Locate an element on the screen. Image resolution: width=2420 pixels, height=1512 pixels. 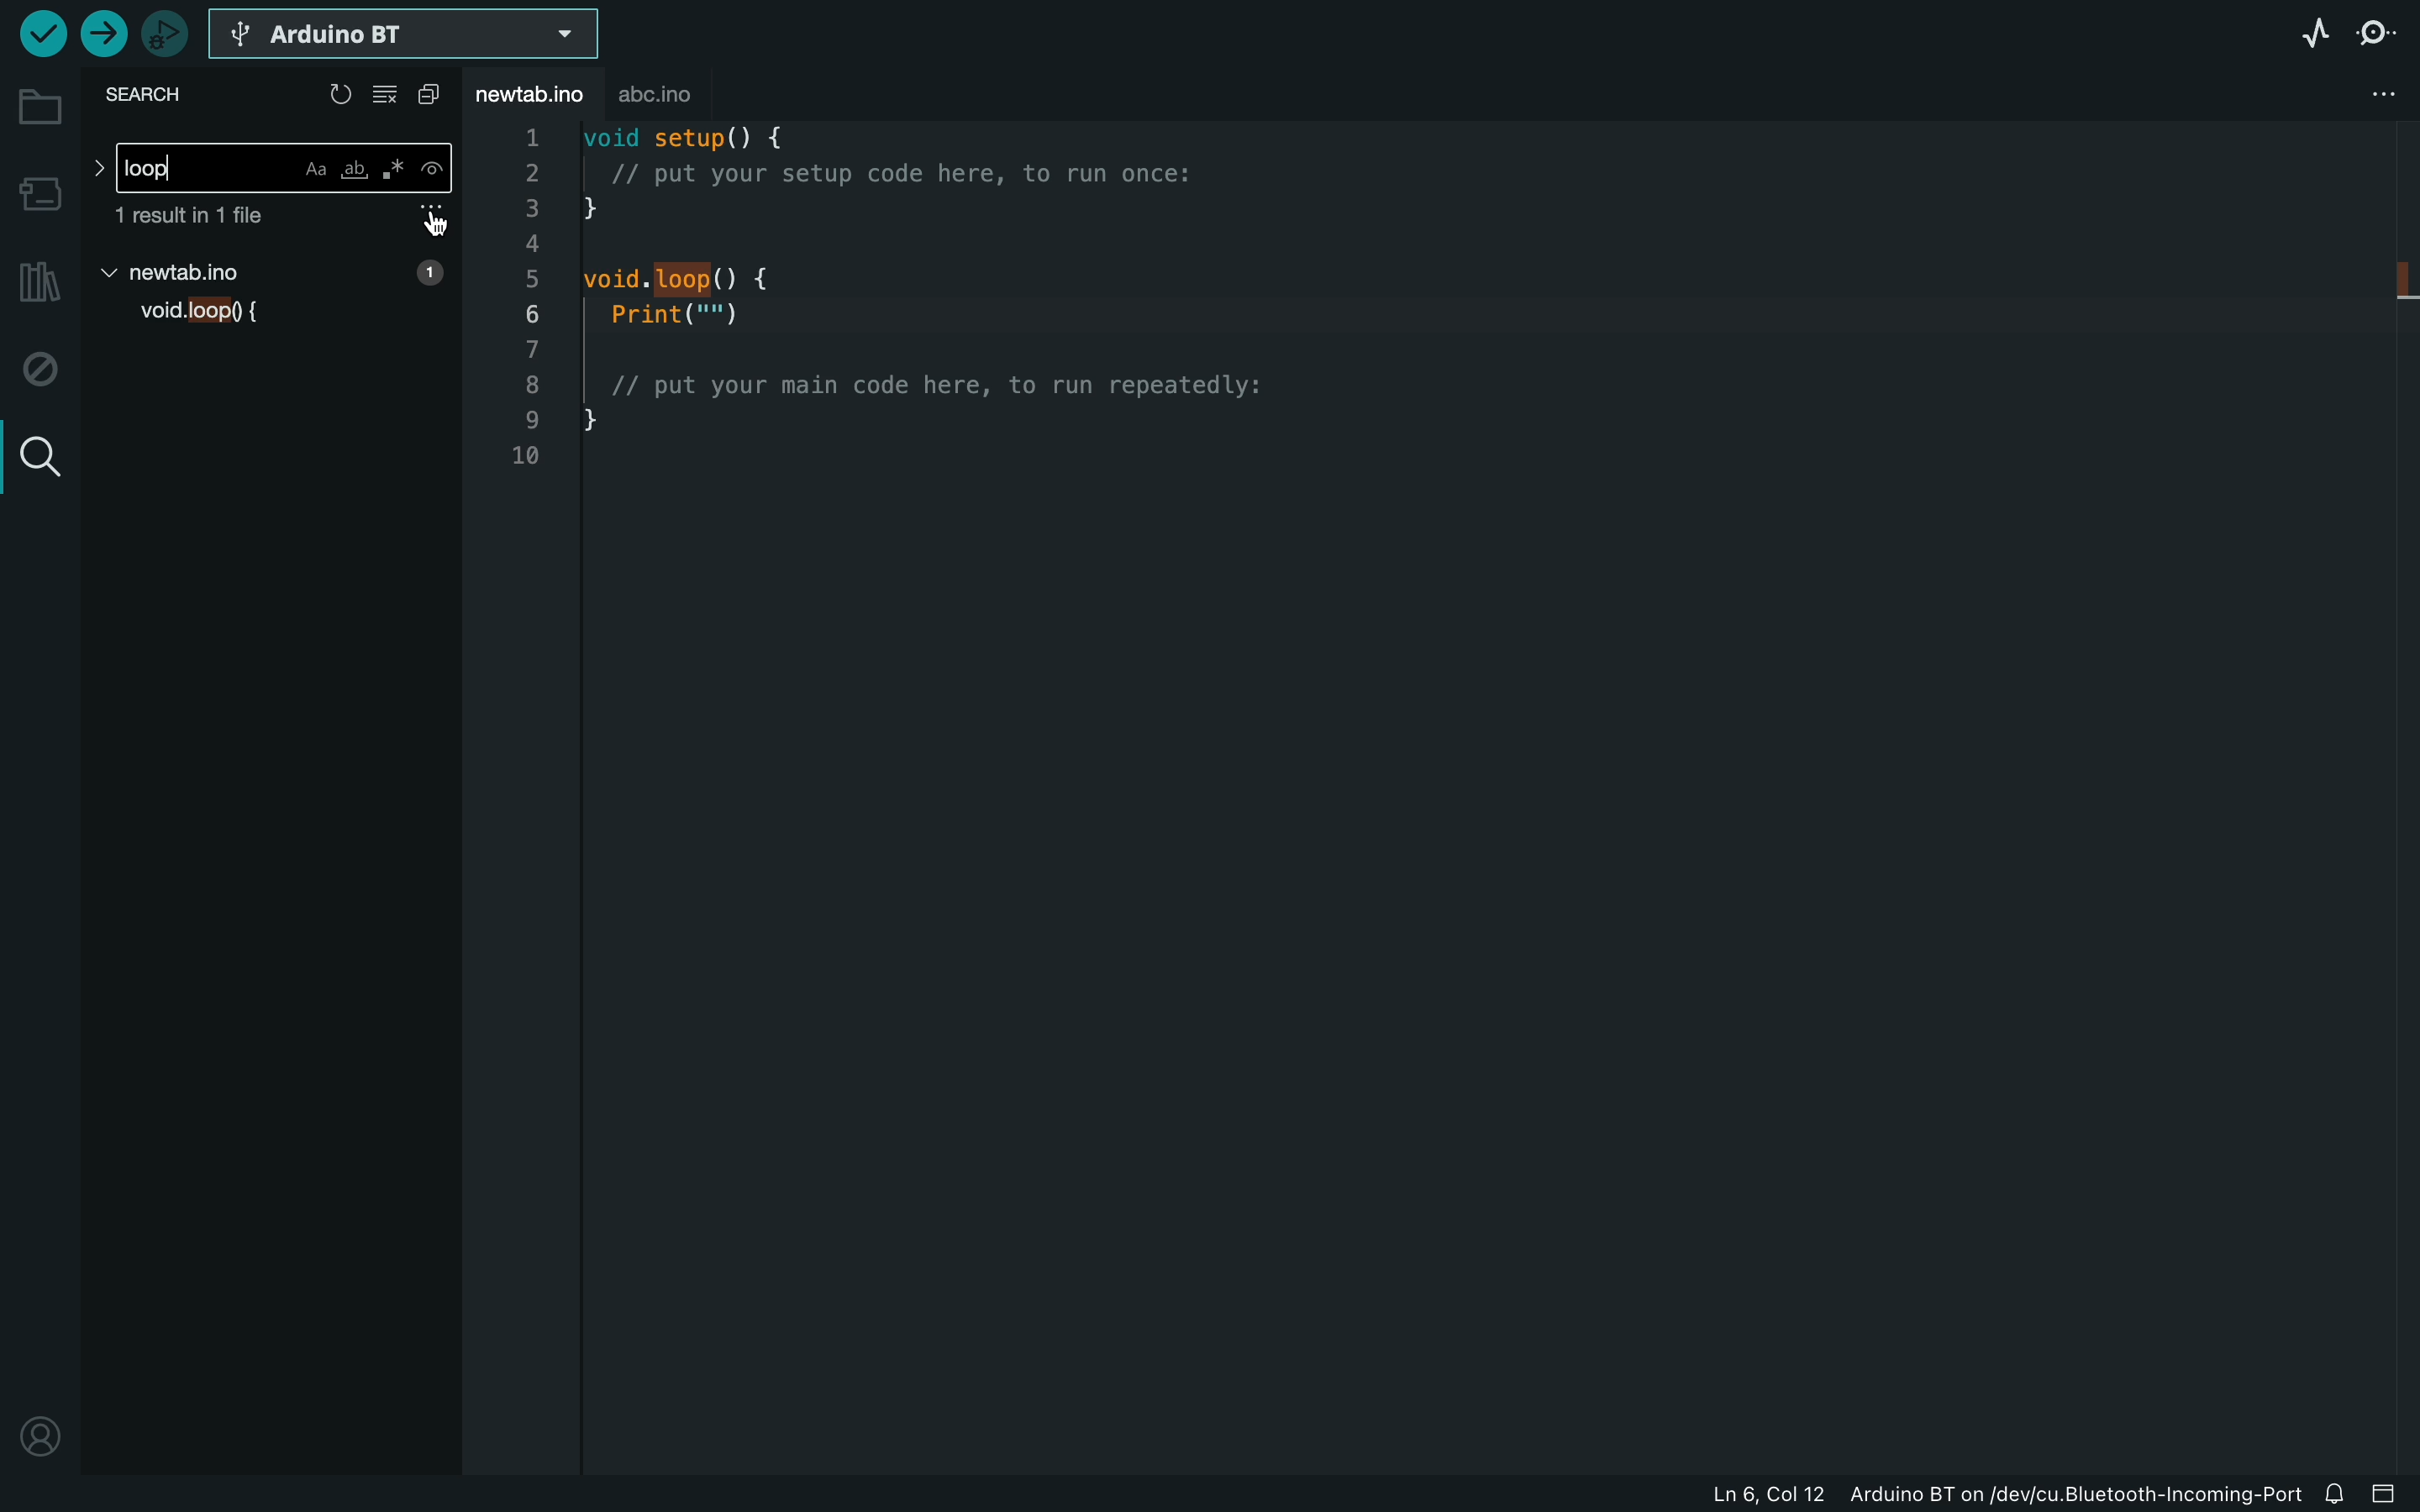
file tab is located at coordinates (537, 98).